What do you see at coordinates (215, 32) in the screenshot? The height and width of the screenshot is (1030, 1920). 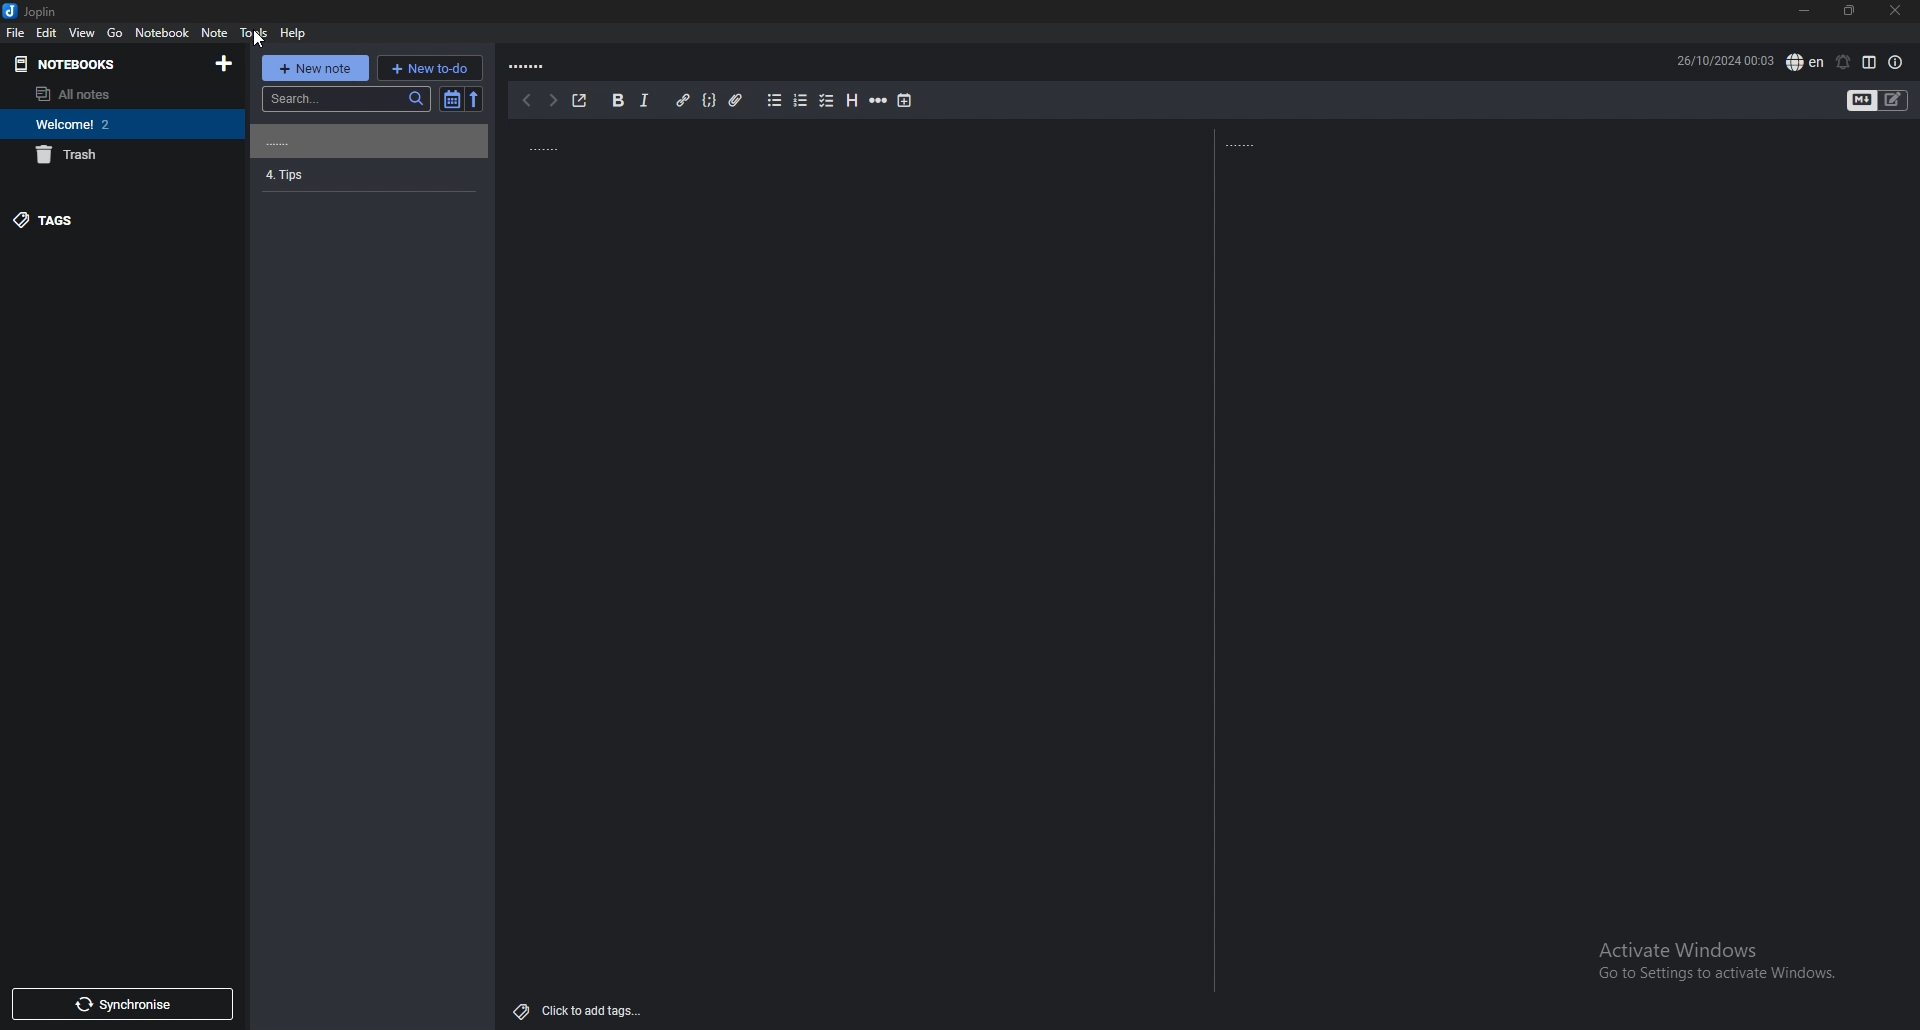 I see `note` at bounding box center [215, 32].